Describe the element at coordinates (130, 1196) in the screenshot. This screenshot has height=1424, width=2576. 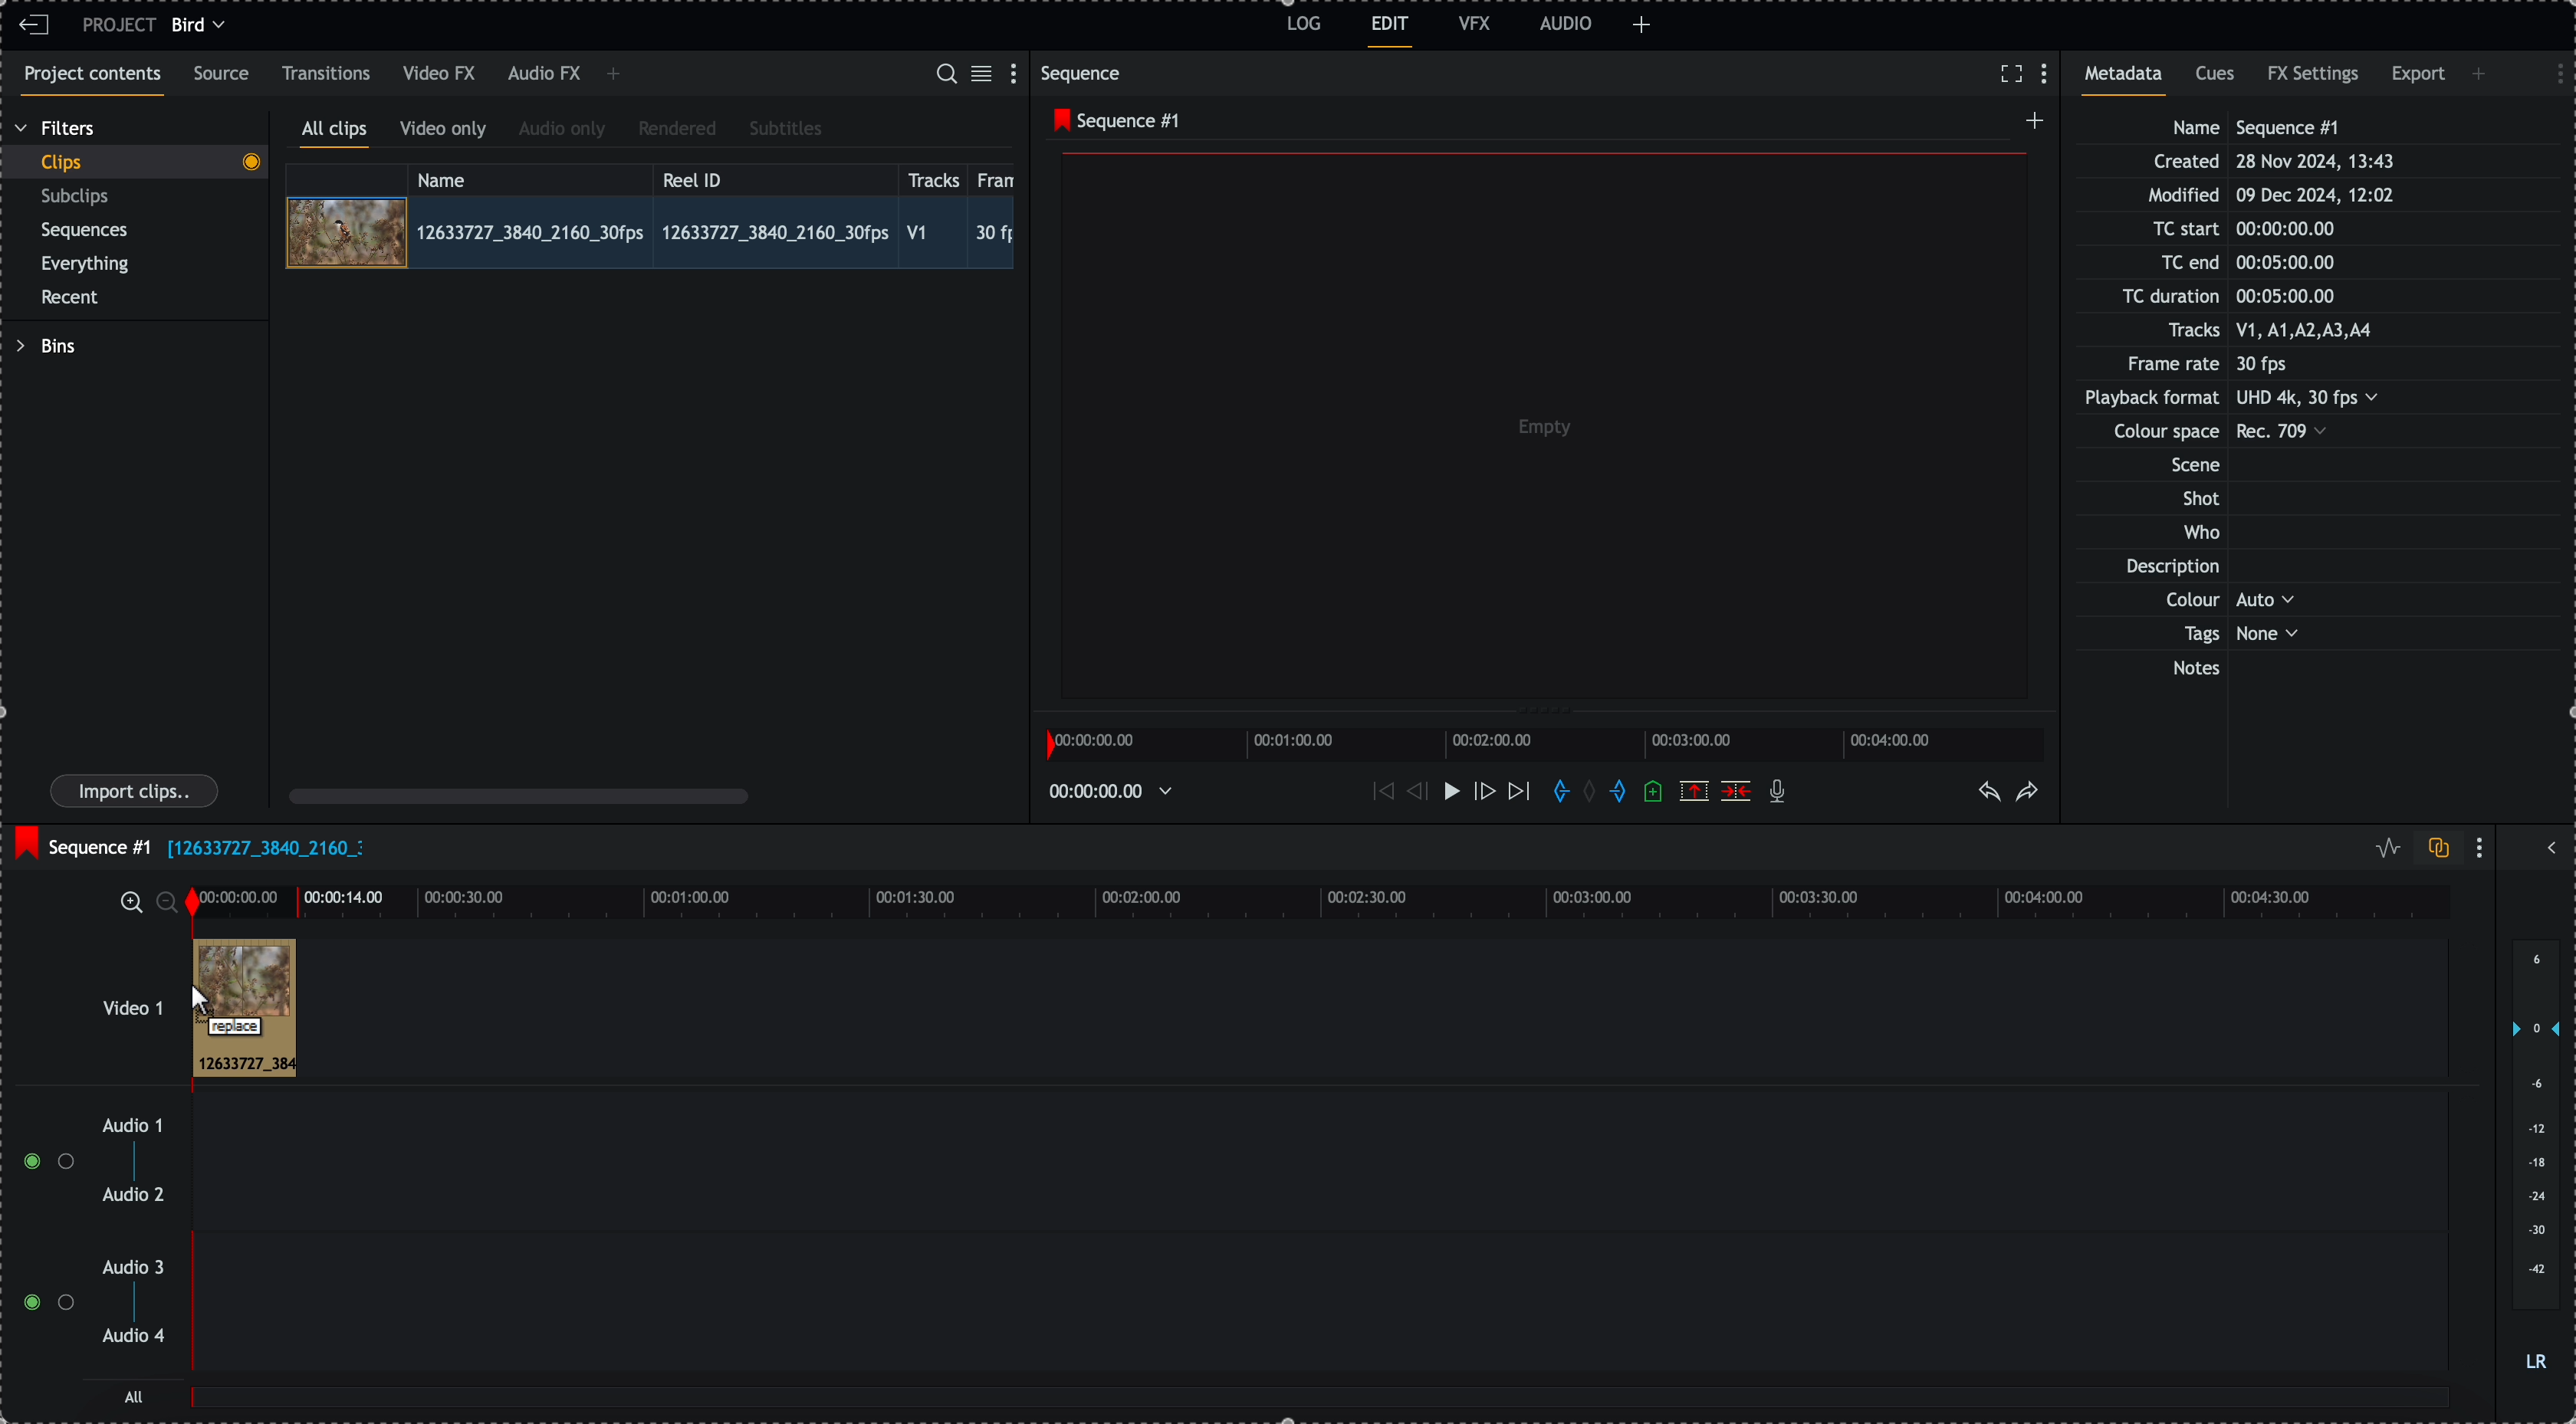
I see `audio 2` at that location.